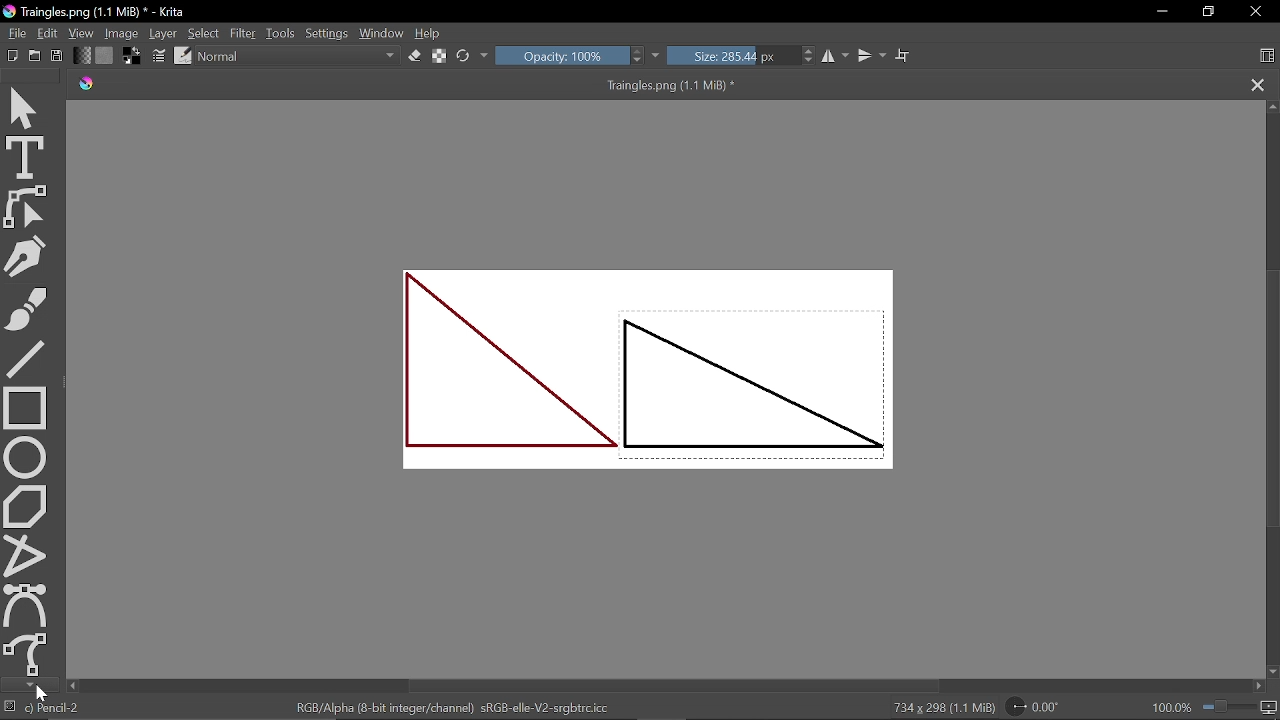  Describe the element at coordinates (10, 54) in the screenshot. I see `New document` at that location.